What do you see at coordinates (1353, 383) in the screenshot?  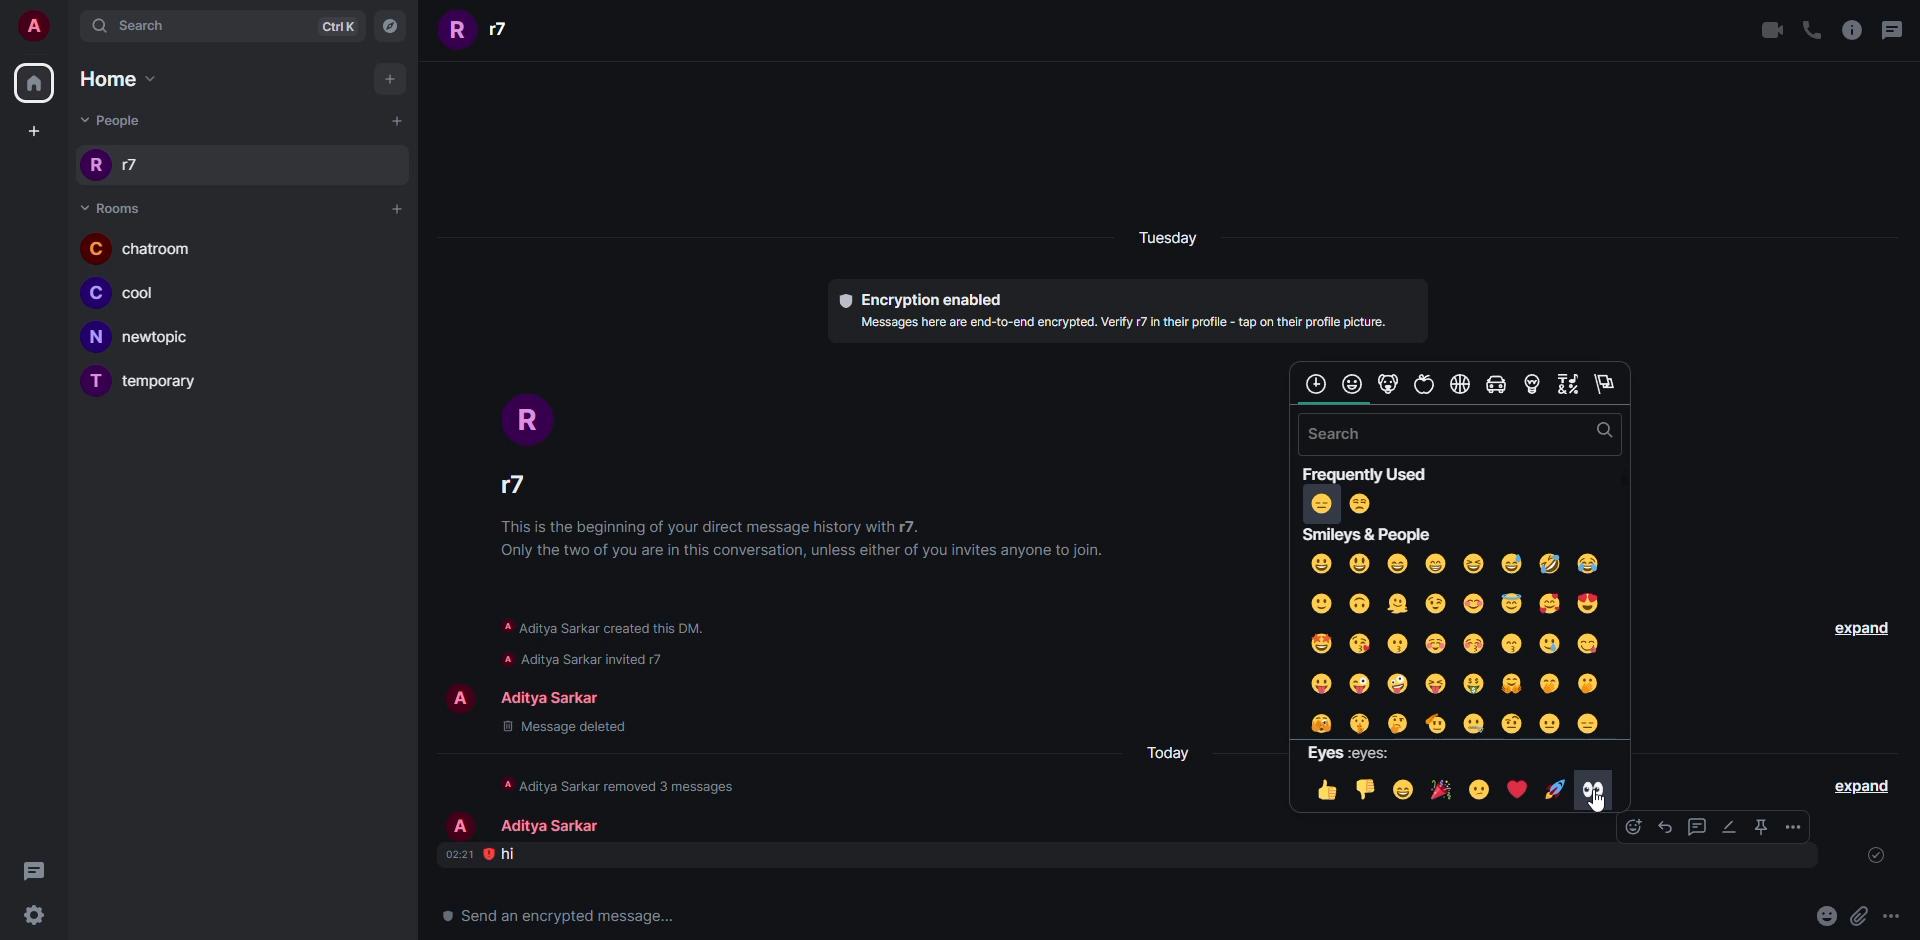 I see `category` at bounding box center [1353, 383].